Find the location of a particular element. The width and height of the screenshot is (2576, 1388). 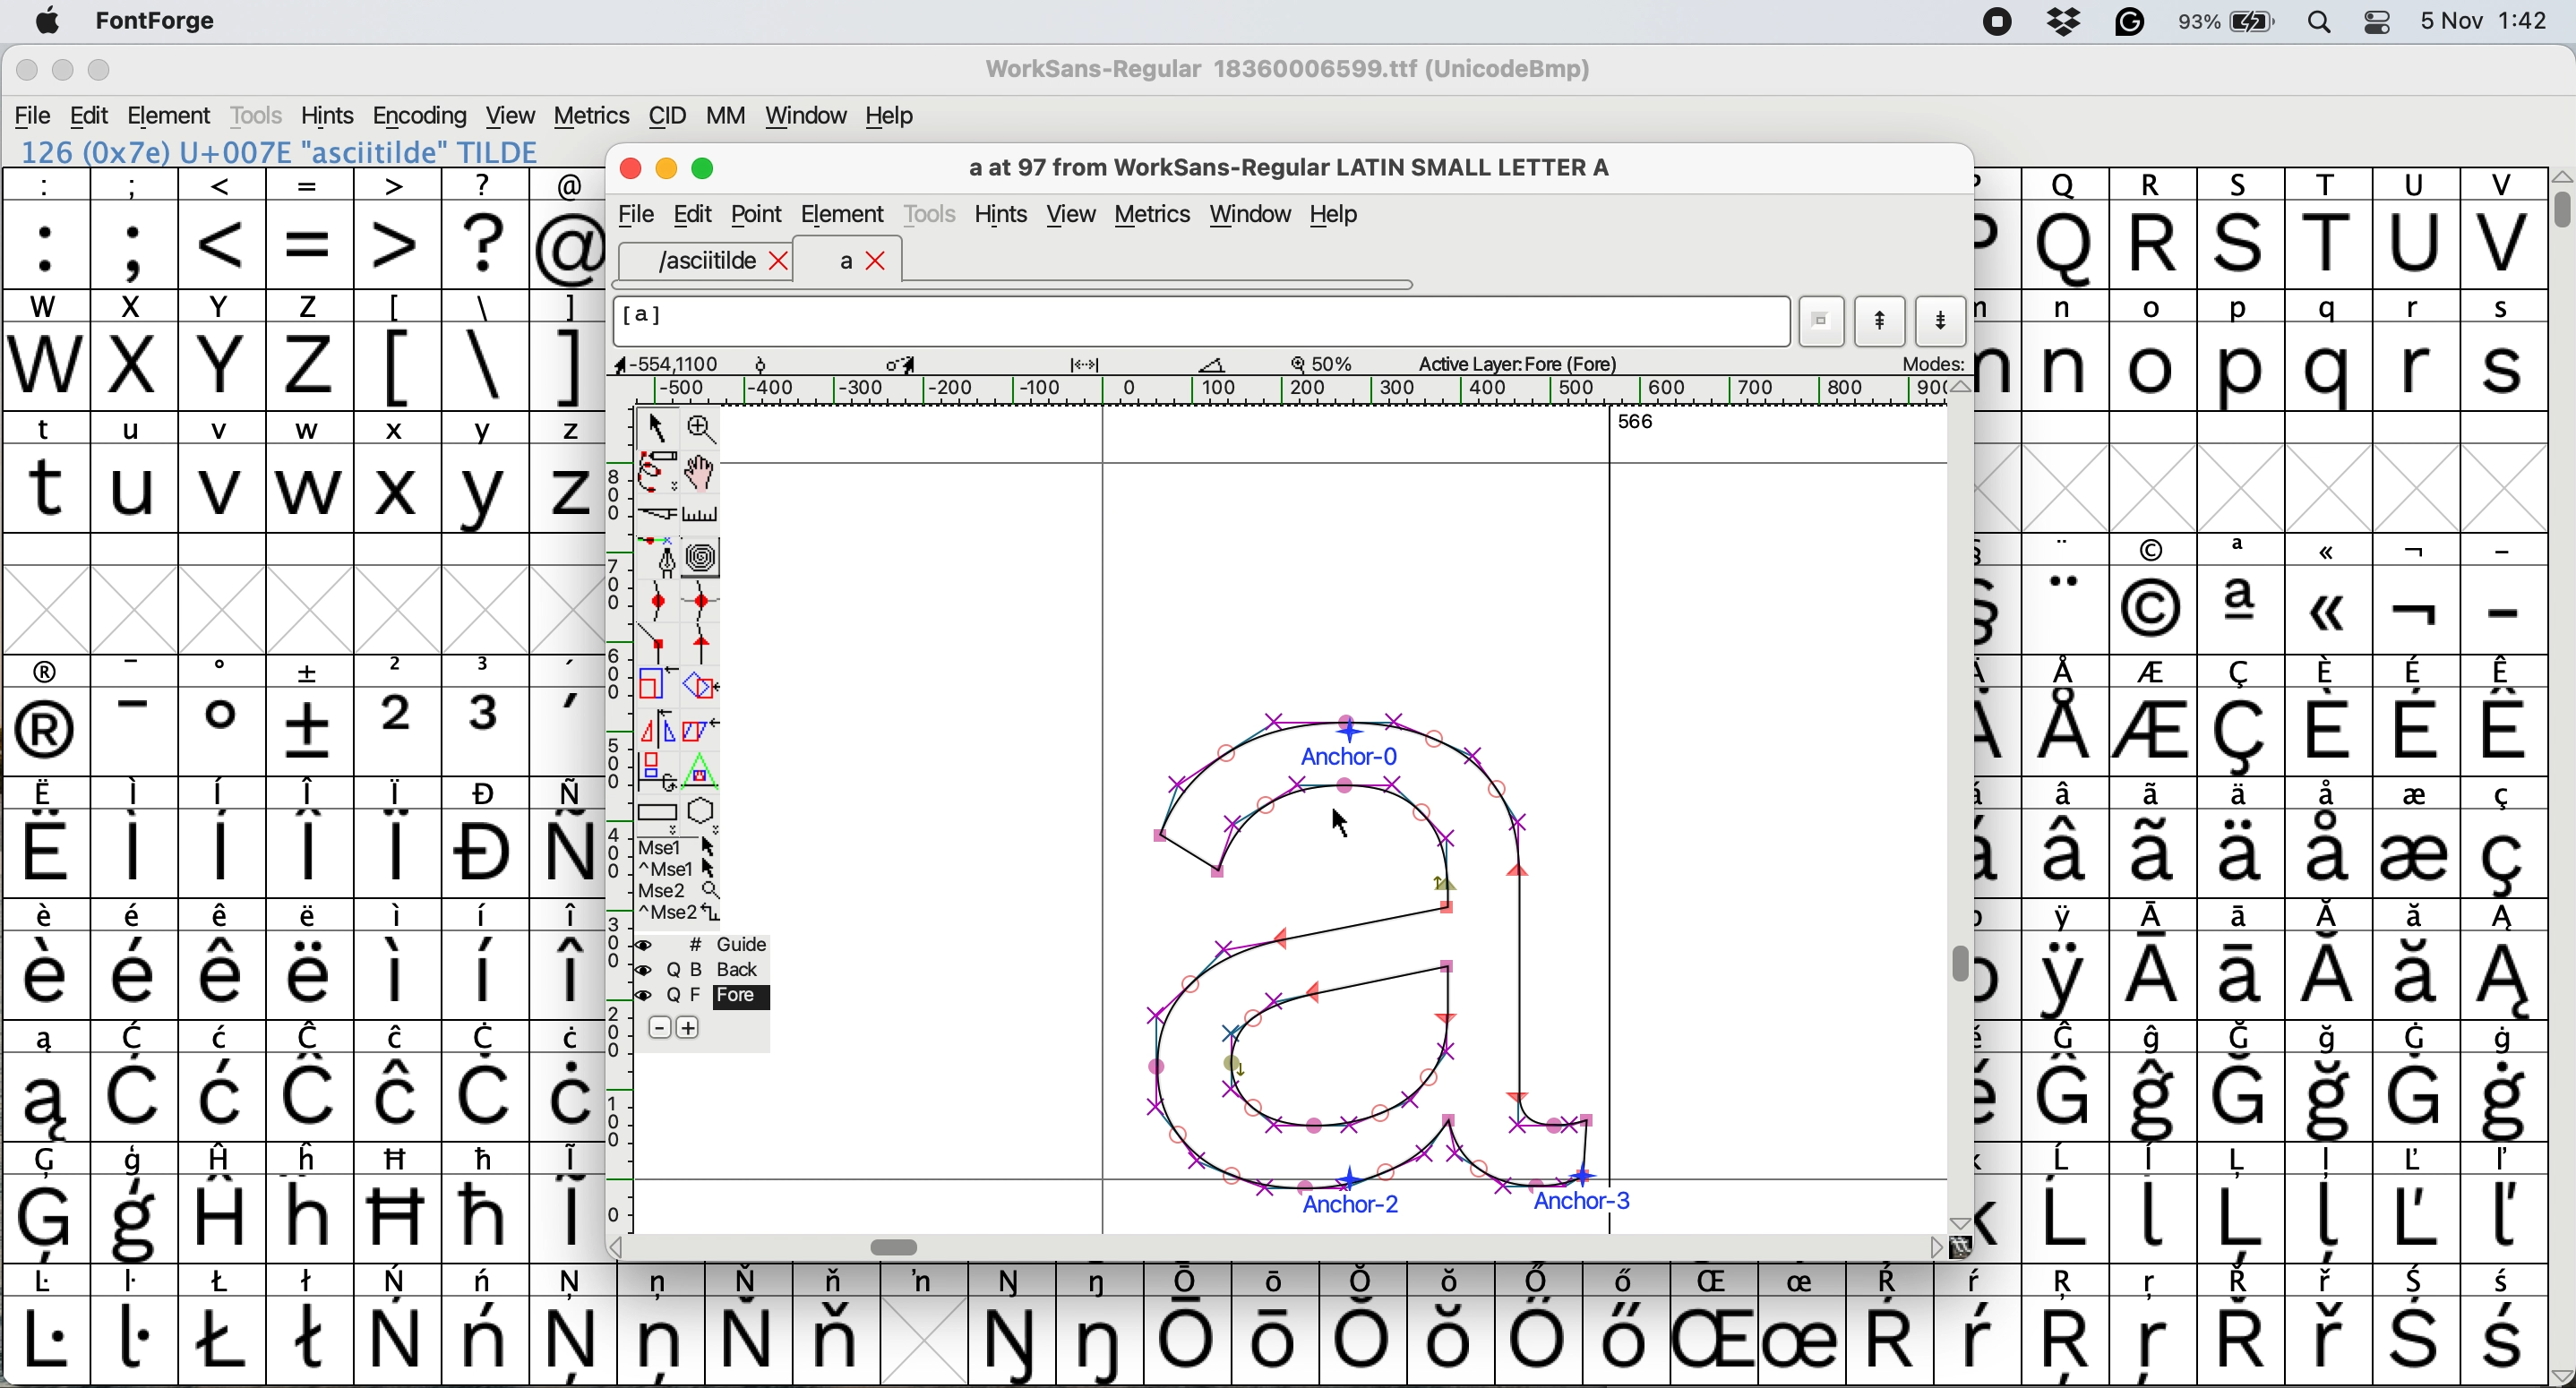

modes is located at coordinates (1931, 362).